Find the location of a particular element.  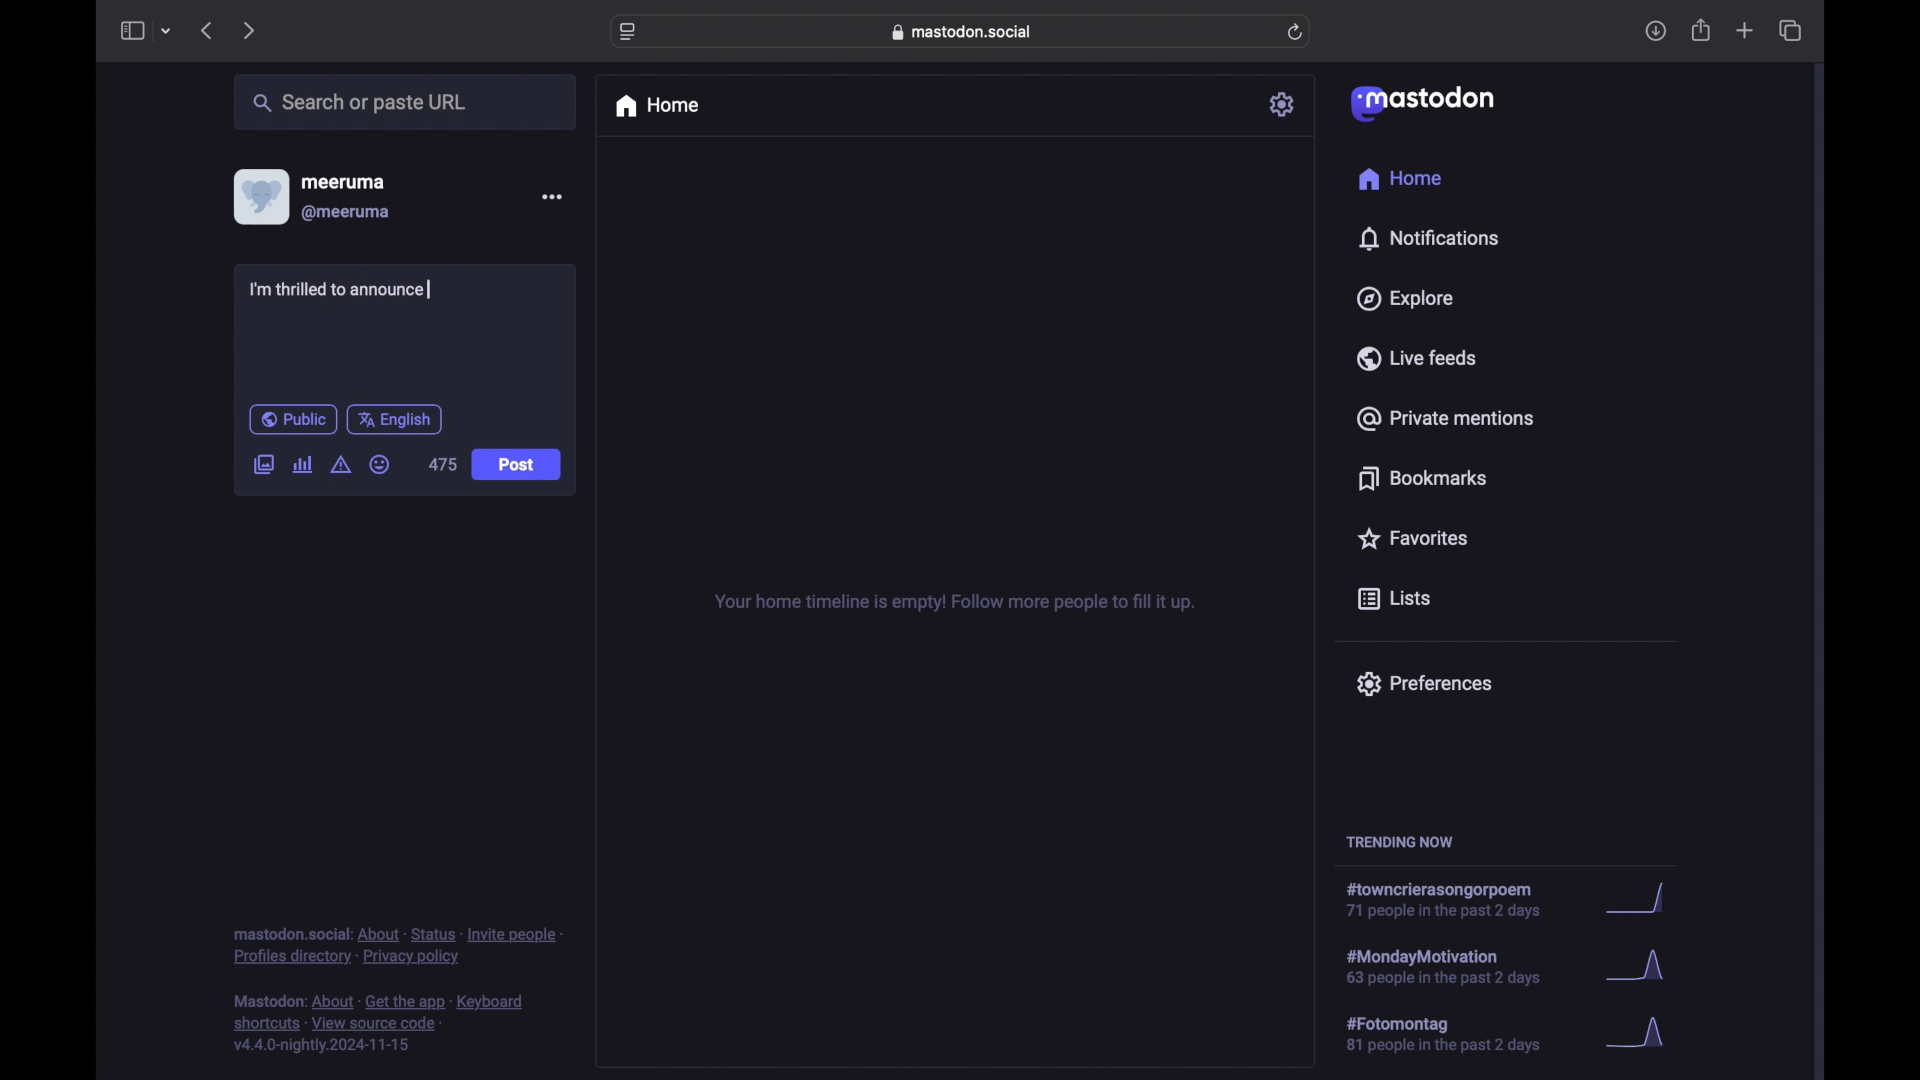

live feeds is located at coordinates (1415, 357).